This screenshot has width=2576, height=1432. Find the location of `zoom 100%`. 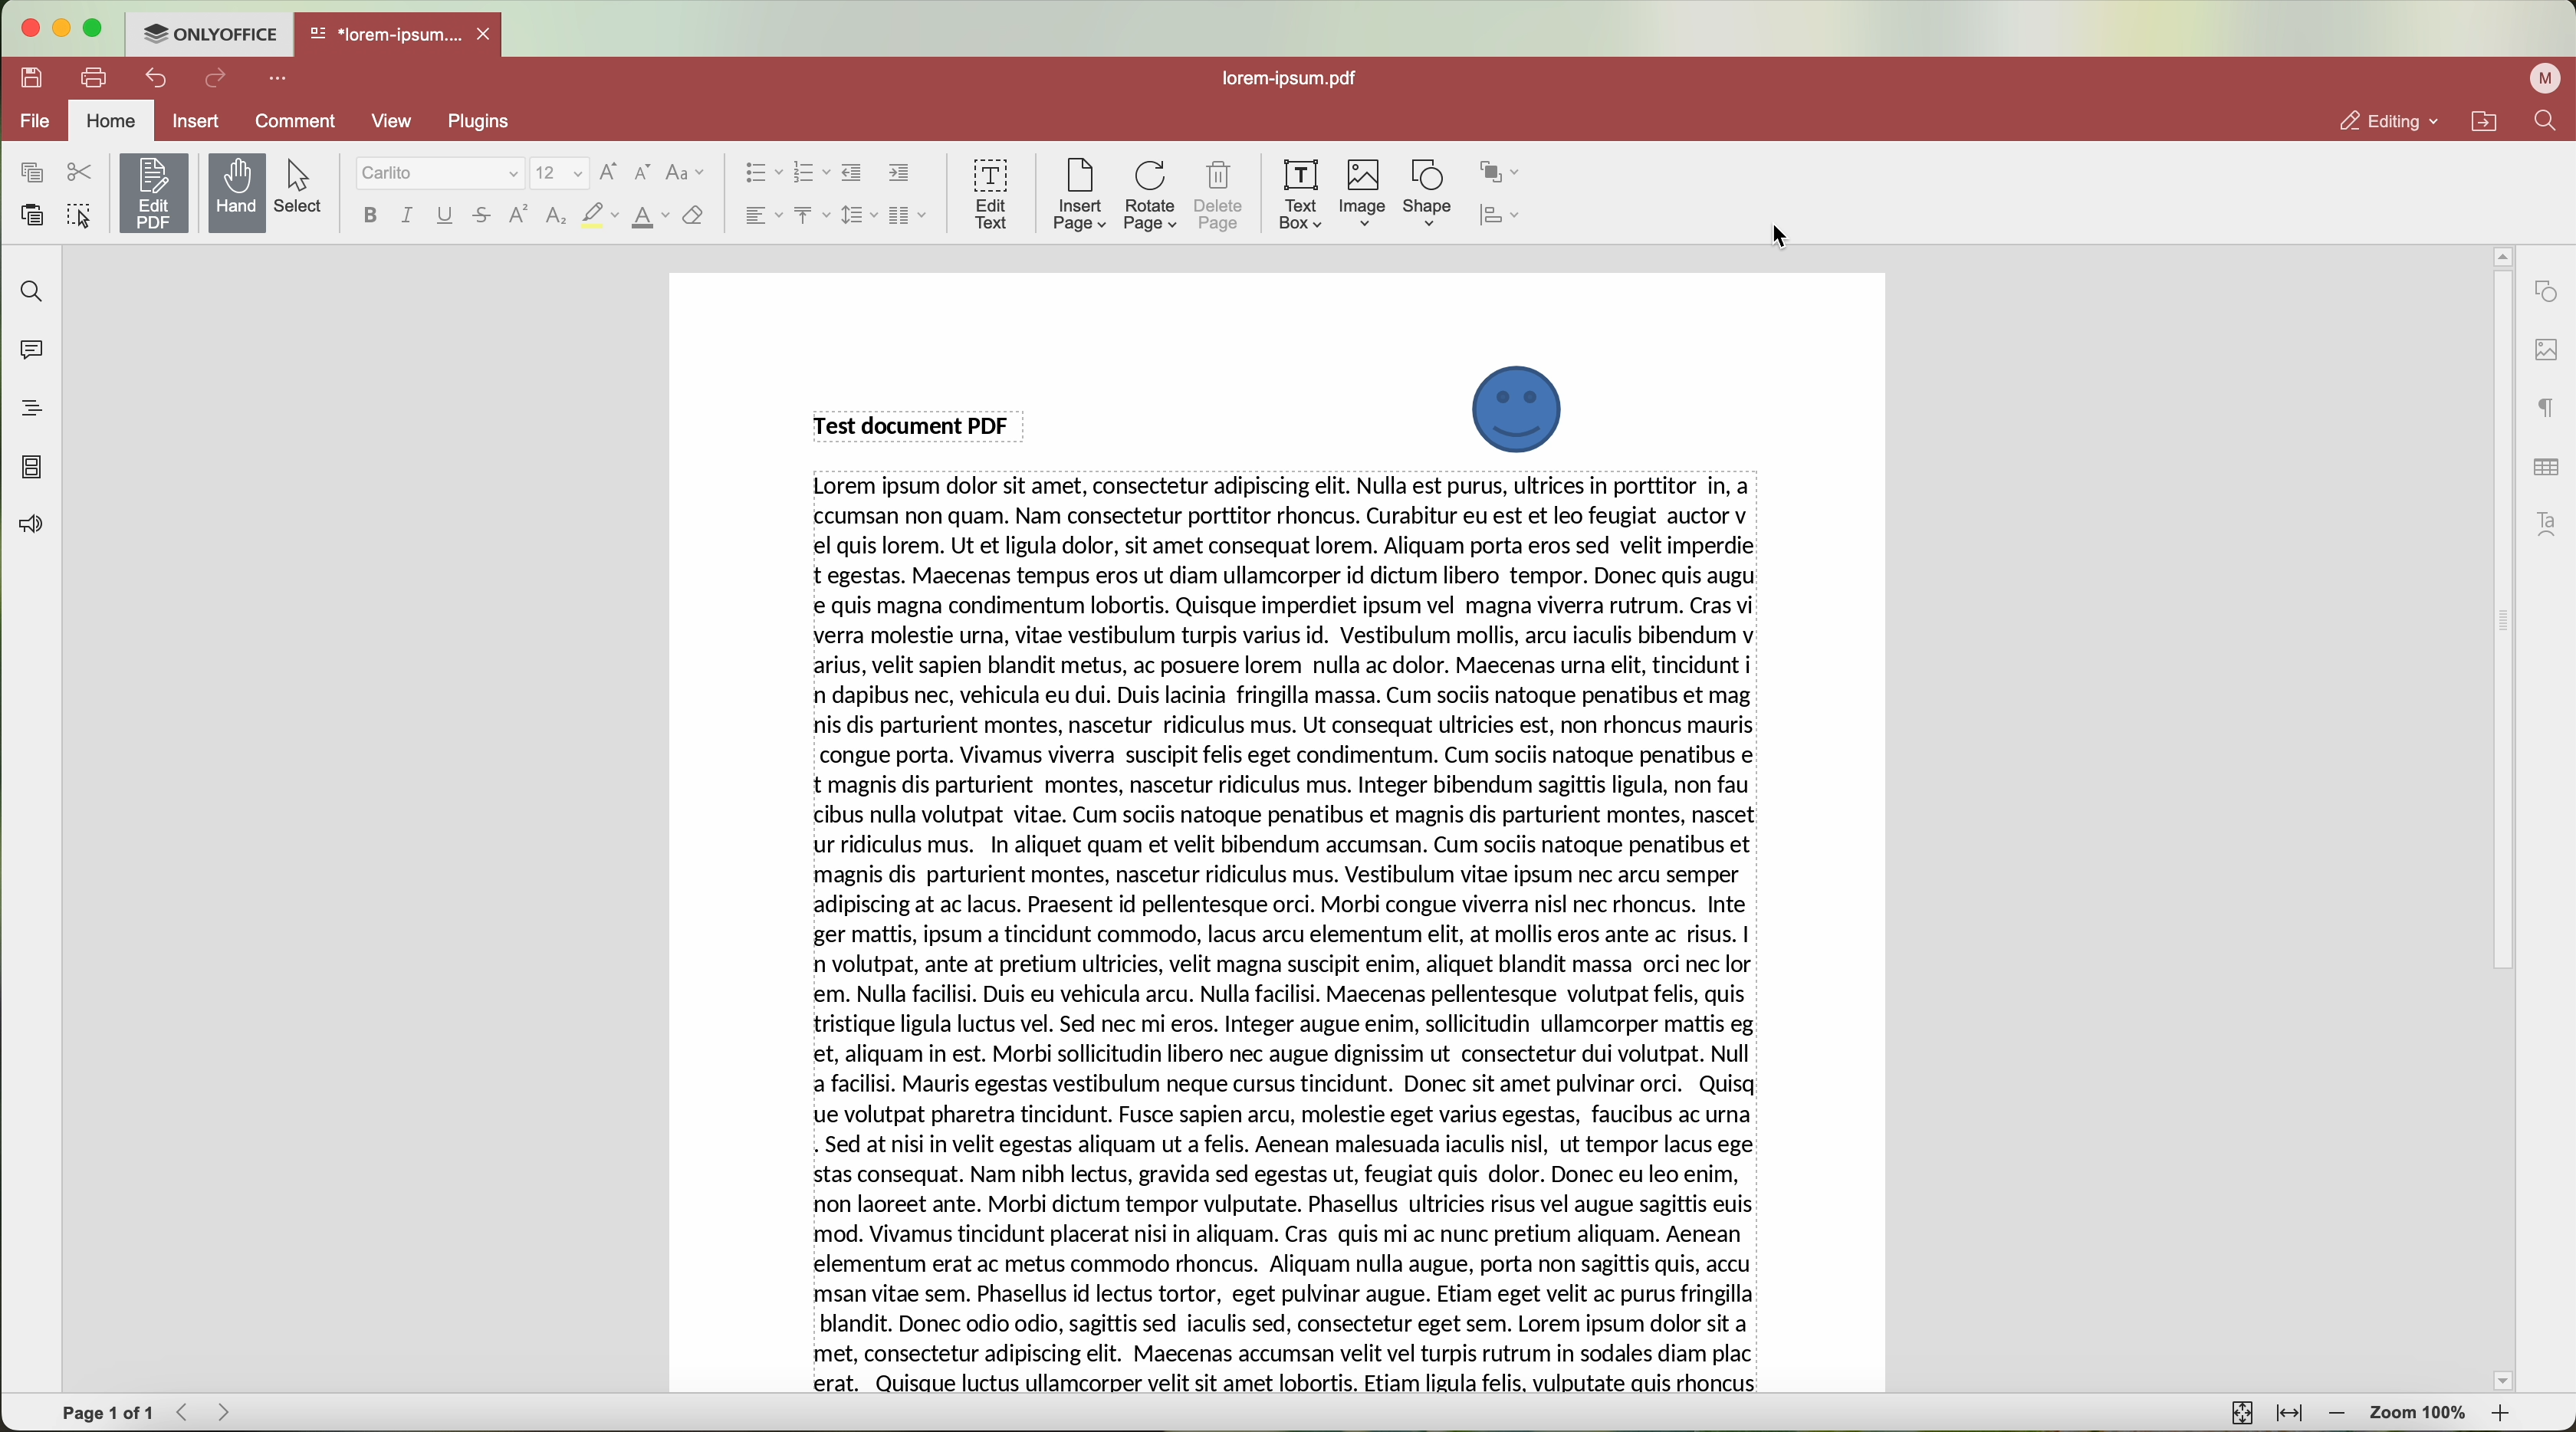

zoom 100% is located at coordinates (2418, 1415).